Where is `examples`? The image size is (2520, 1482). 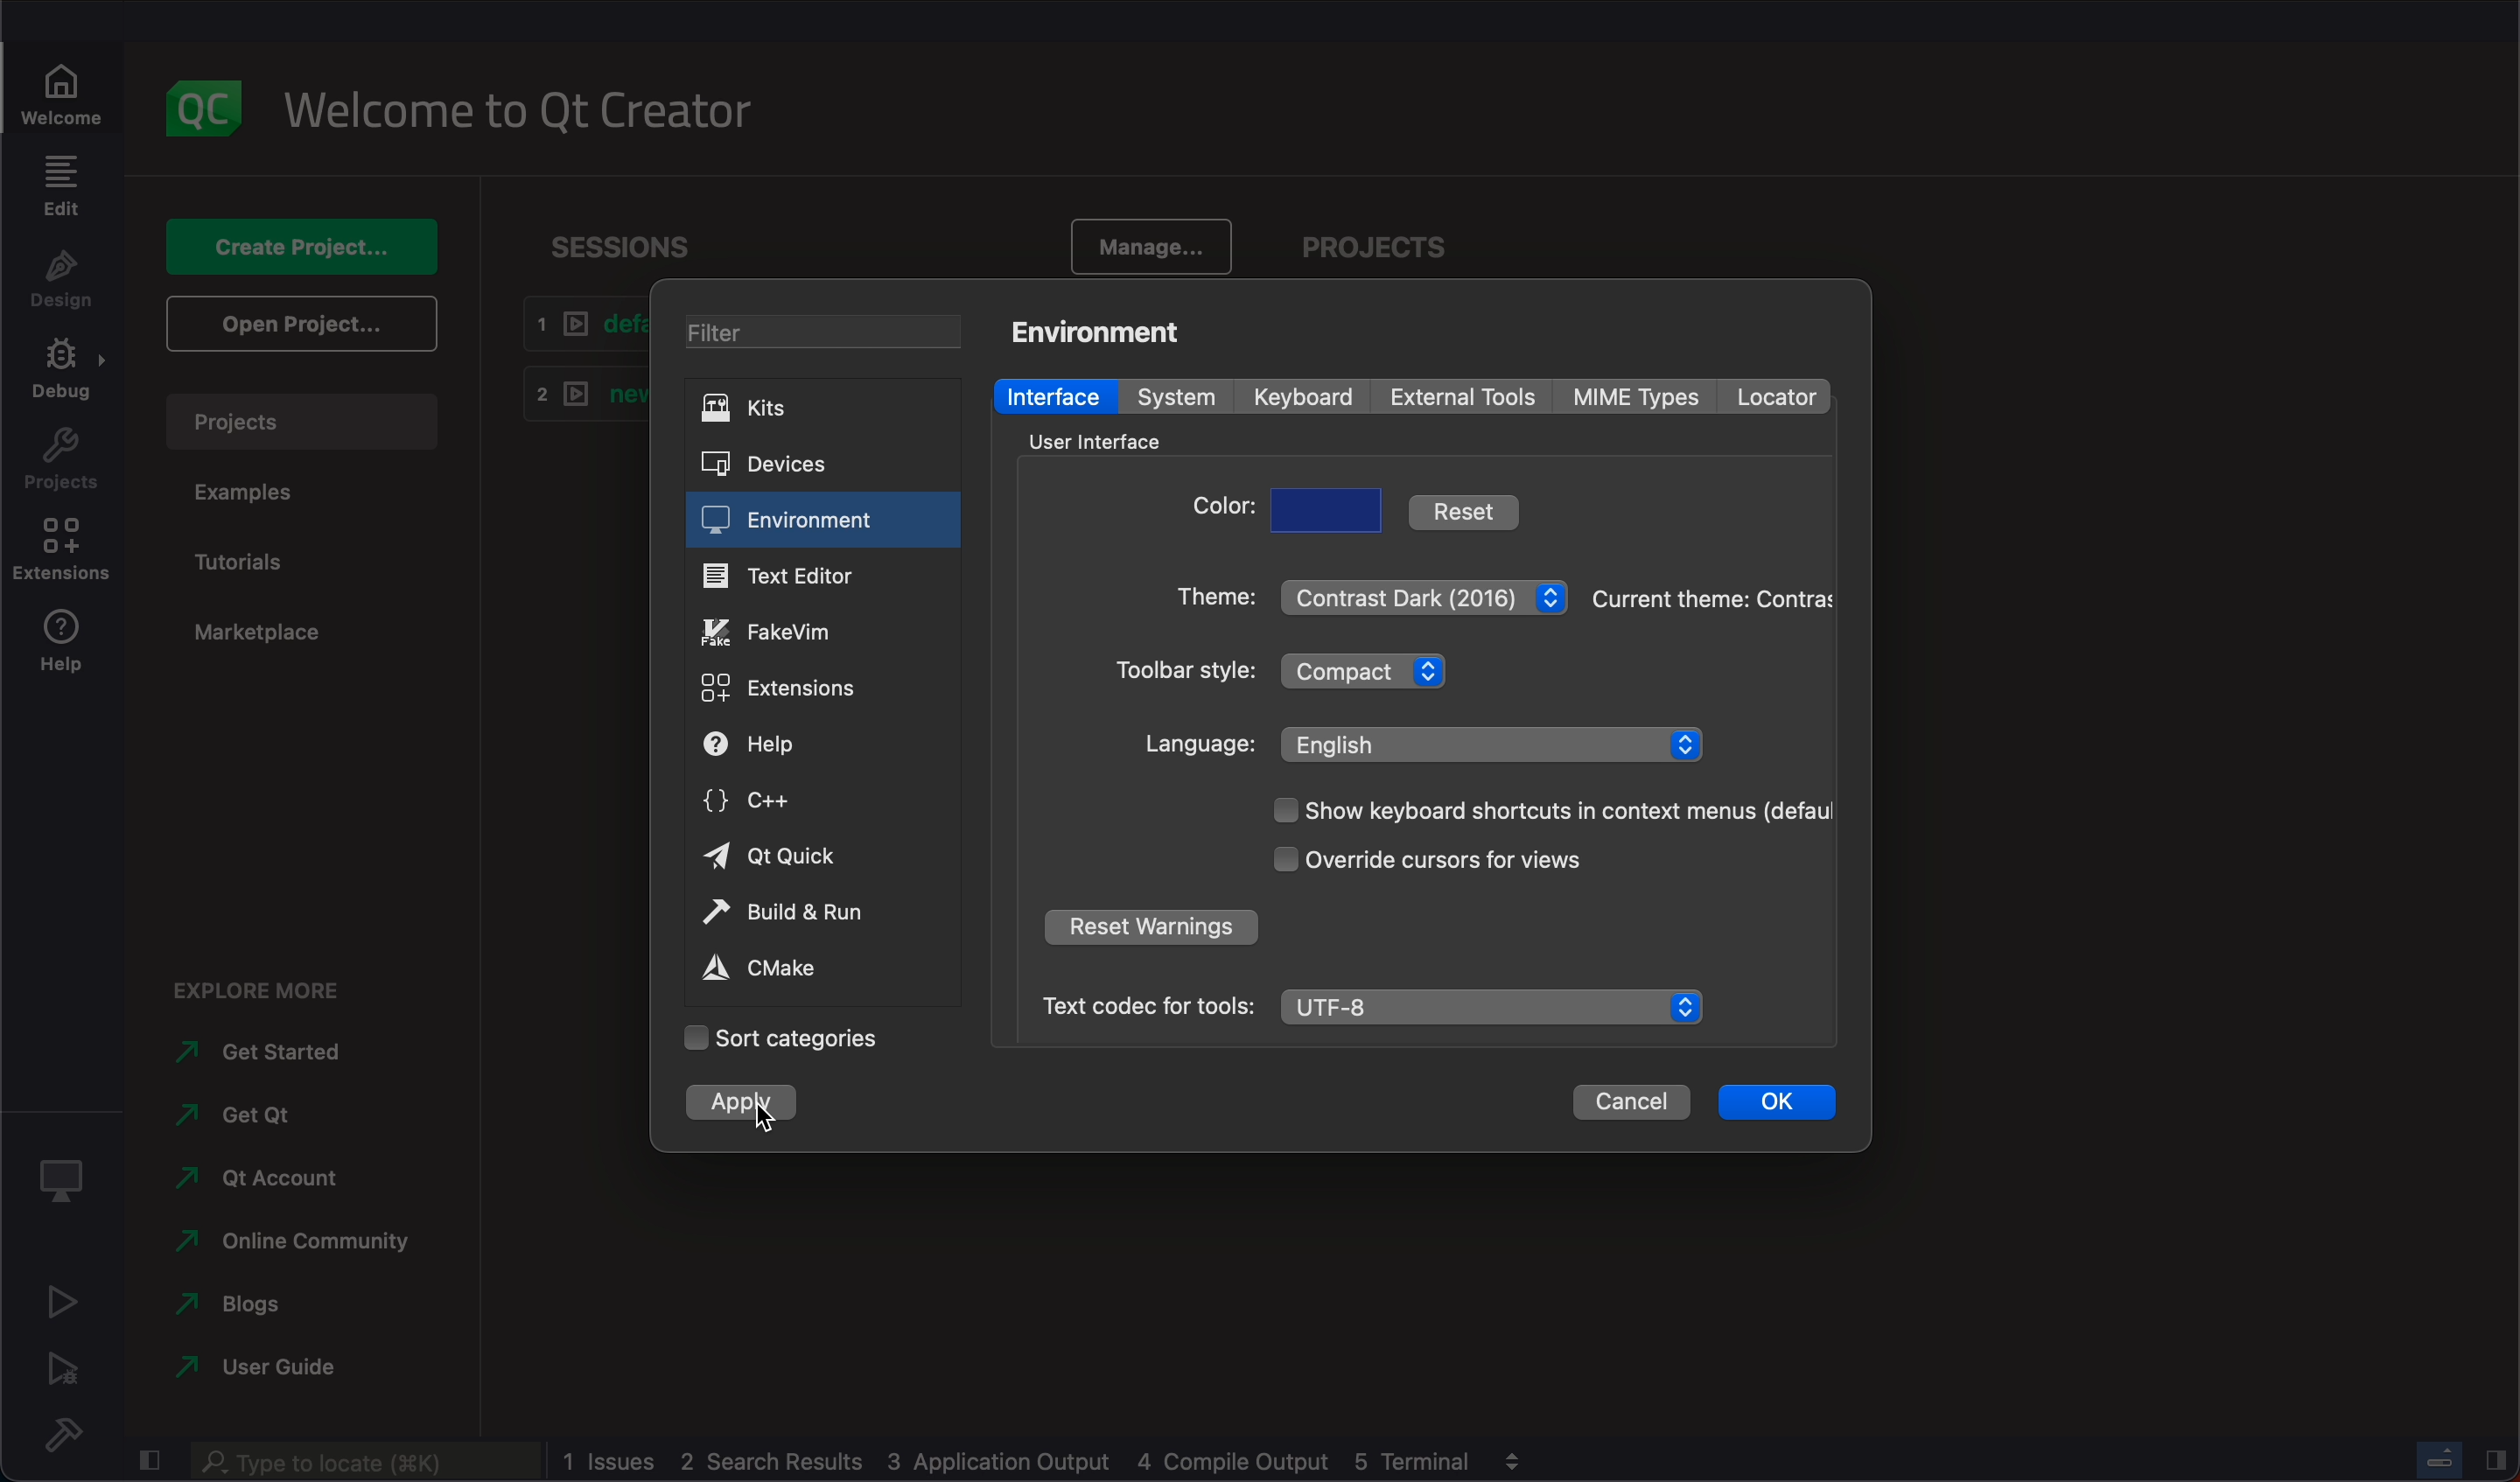 examples is located at coordinates (257, 490).